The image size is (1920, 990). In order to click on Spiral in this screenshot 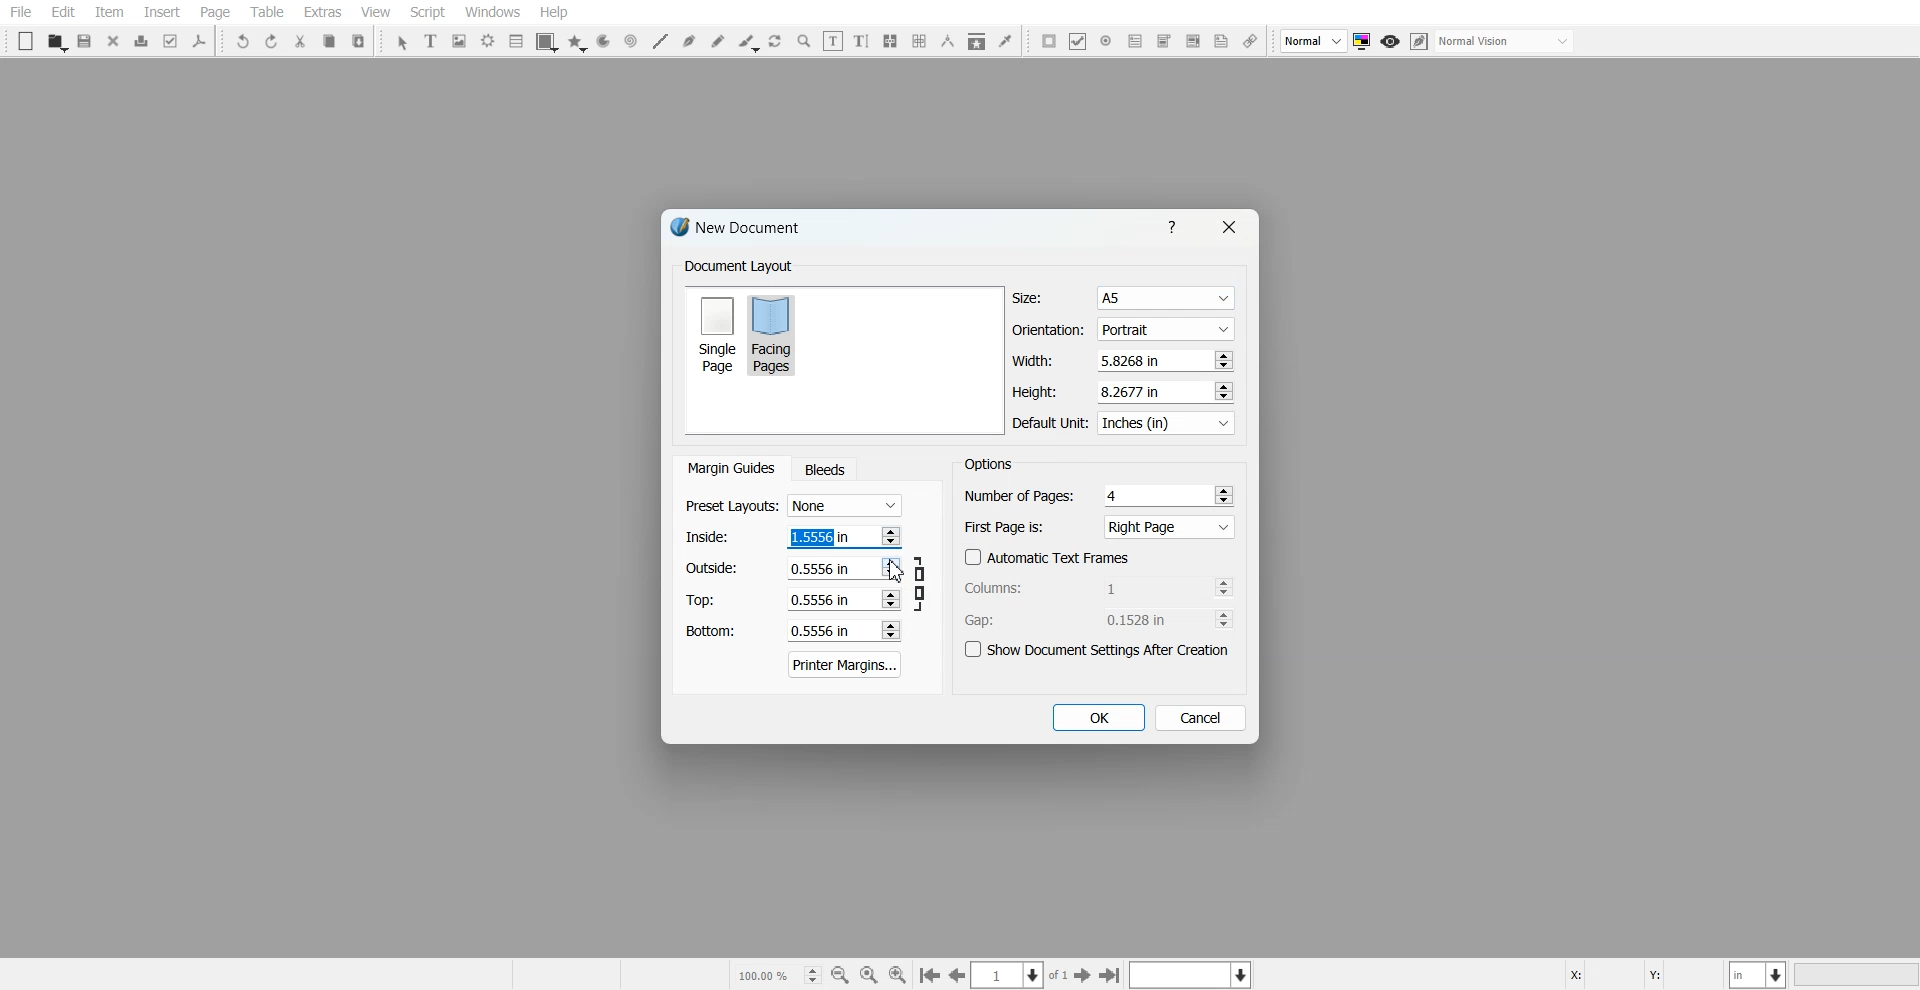, I will do `click(630, 41)`.